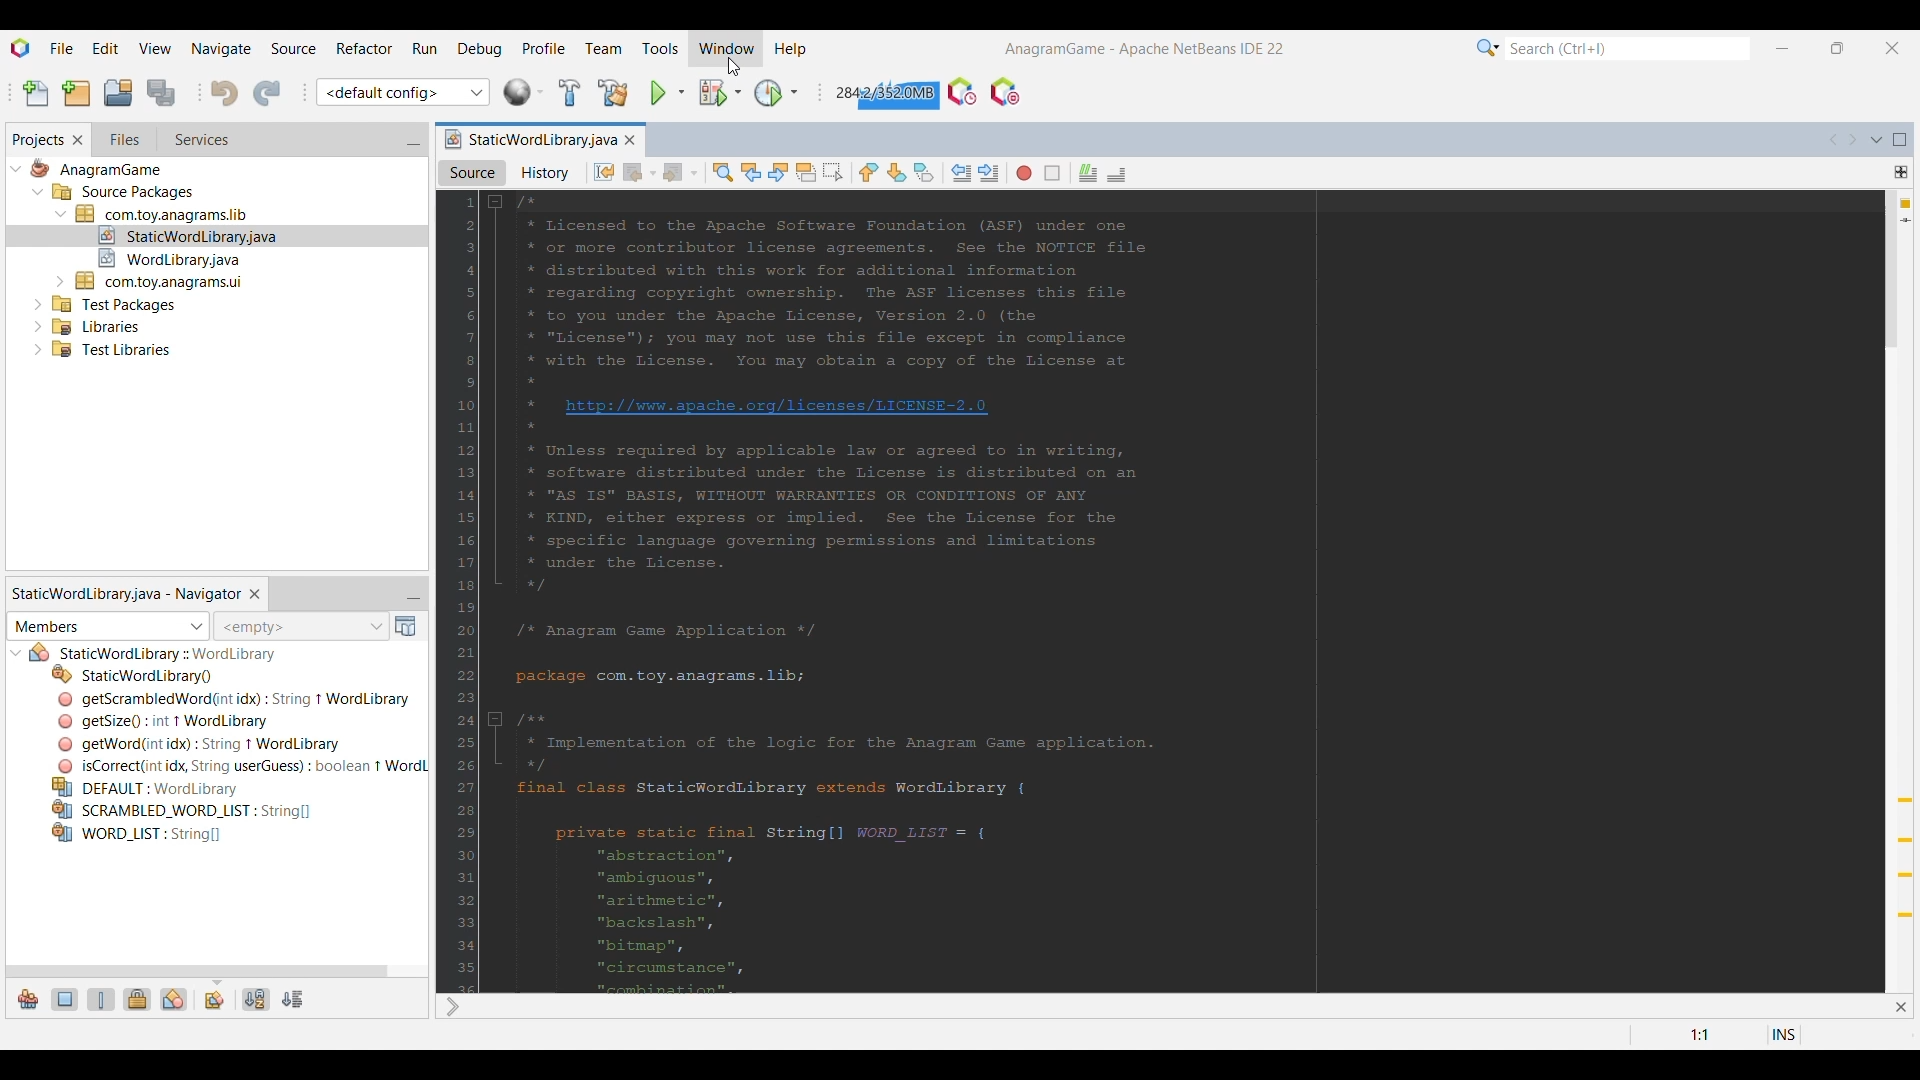 The height and width of the screenshot is (1080, 1920). I want to click on Software logo, so click(21, 48).